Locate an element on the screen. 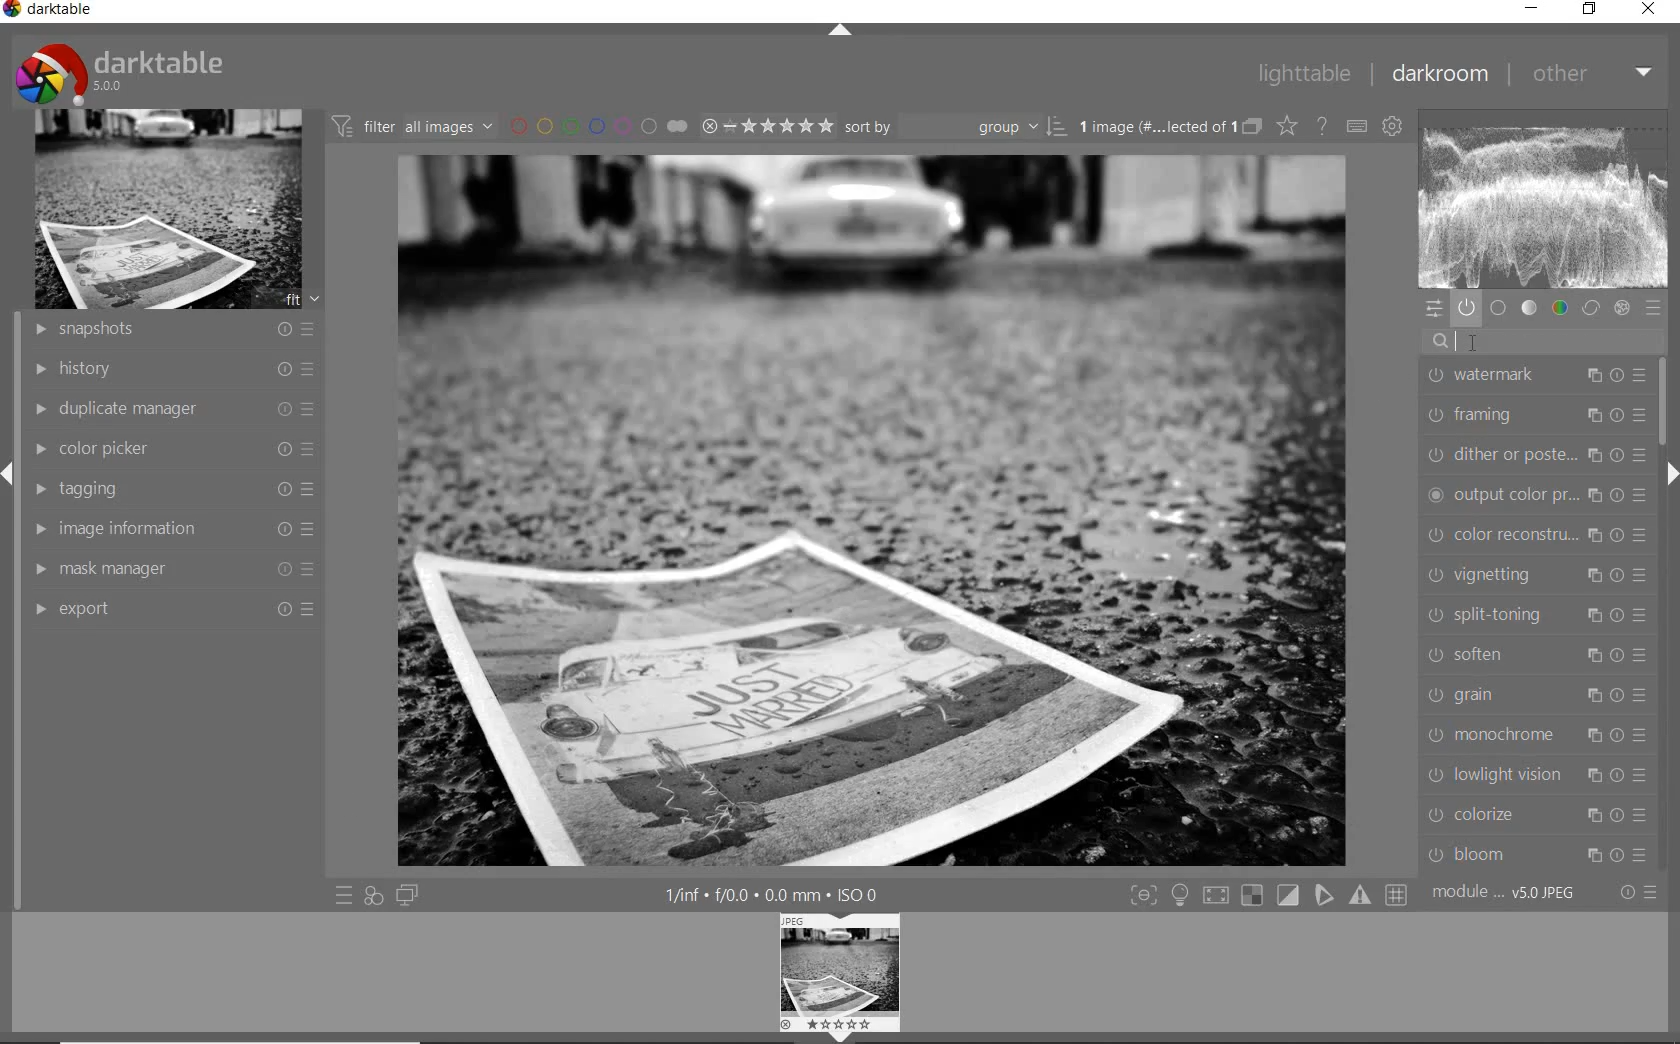 The image size is (1680, 1044). search module is located at coordinates (1541, 342).